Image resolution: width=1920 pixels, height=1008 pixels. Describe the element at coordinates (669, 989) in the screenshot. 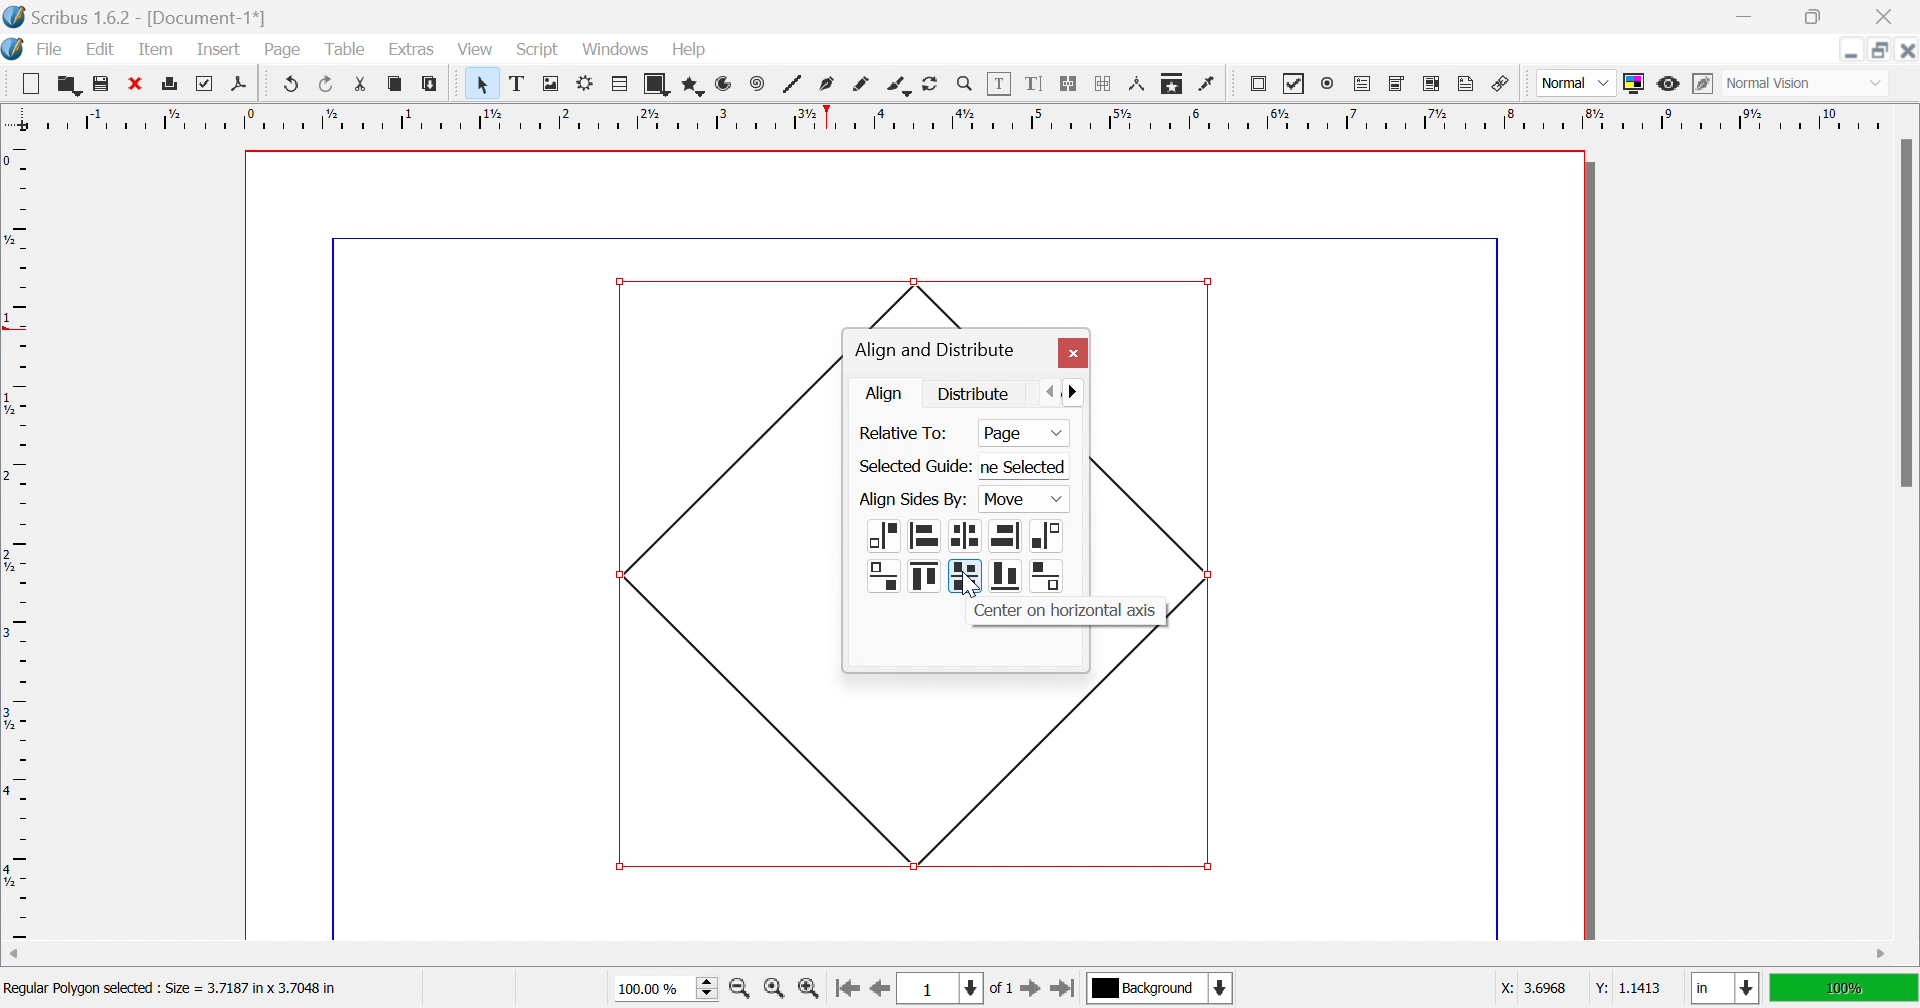

I see `100.00%` at that location.